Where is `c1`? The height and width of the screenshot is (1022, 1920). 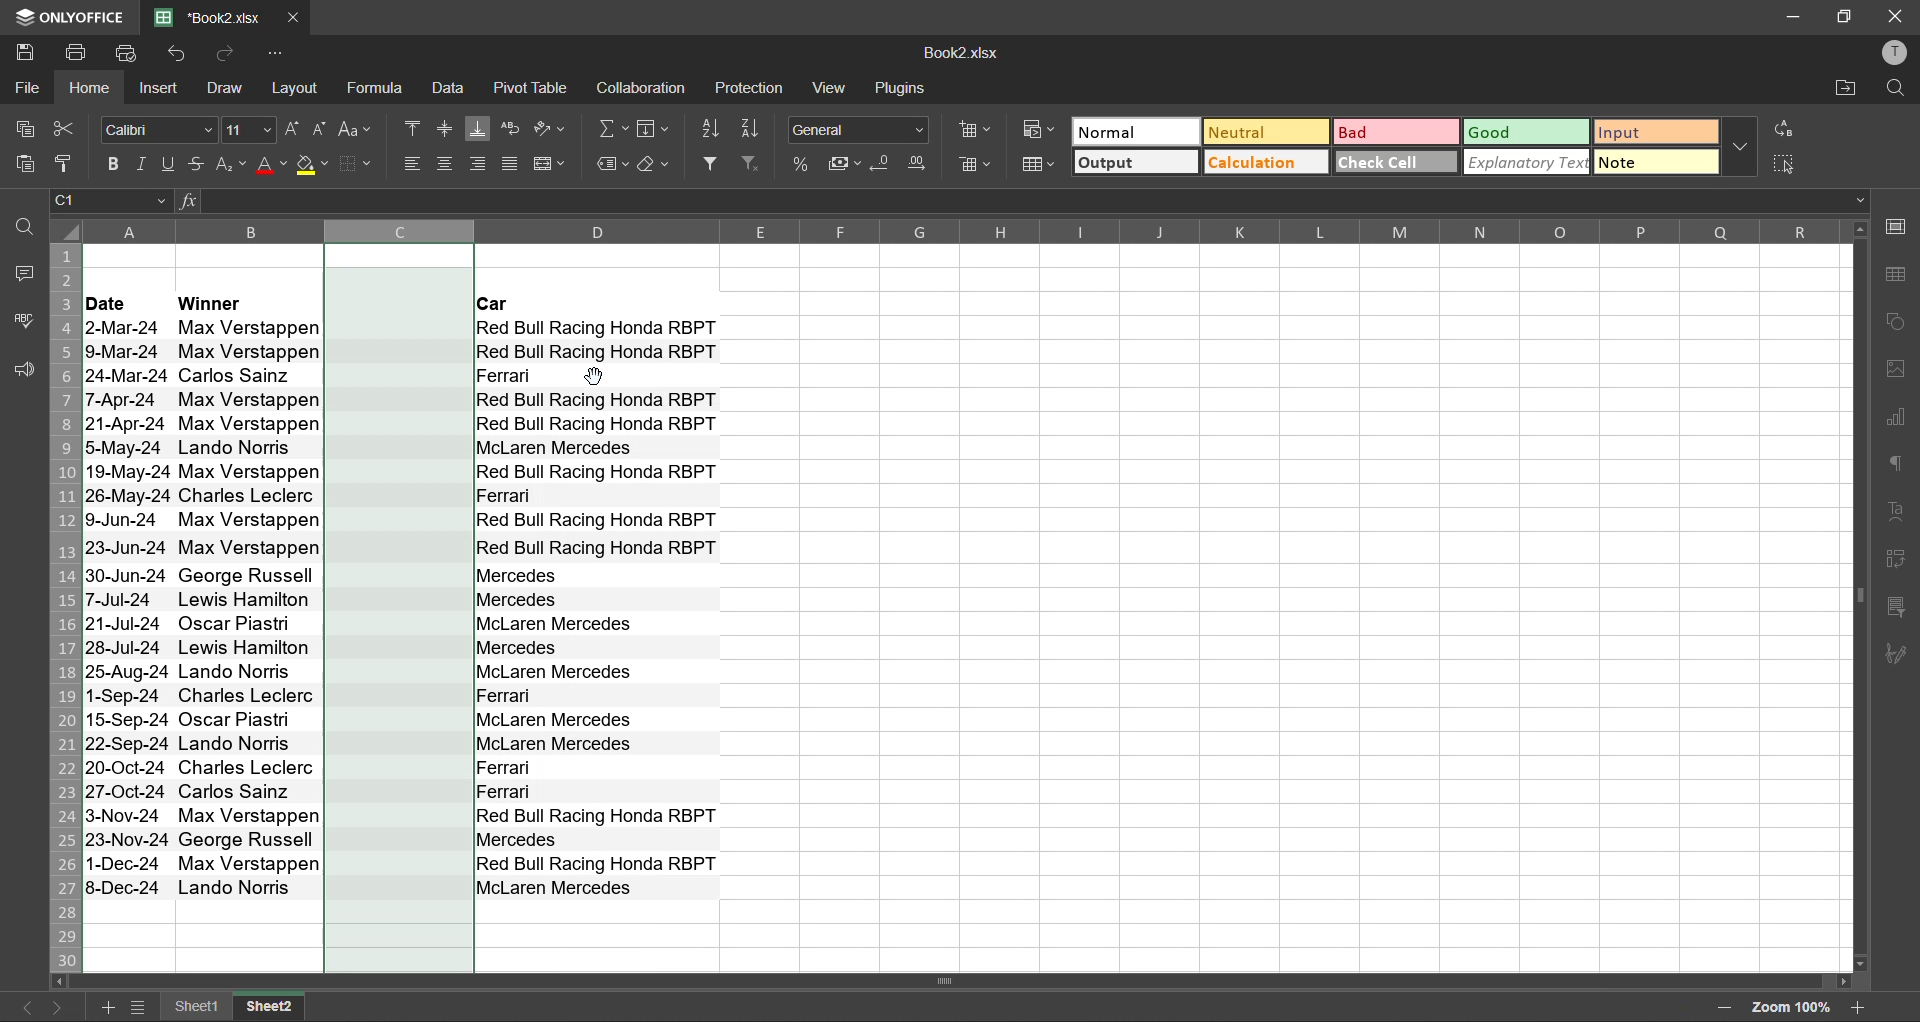 c1 is located at coordinates (112, 203).